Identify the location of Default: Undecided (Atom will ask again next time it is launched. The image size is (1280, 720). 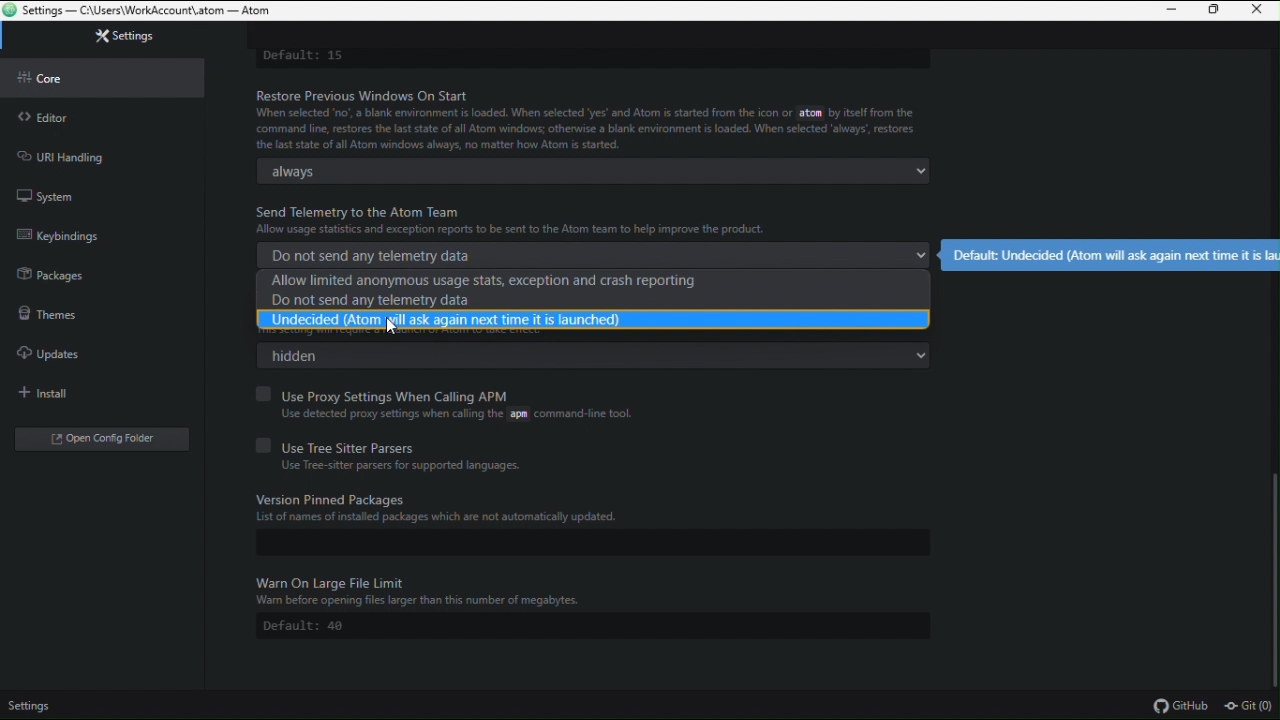
(1112, 253).